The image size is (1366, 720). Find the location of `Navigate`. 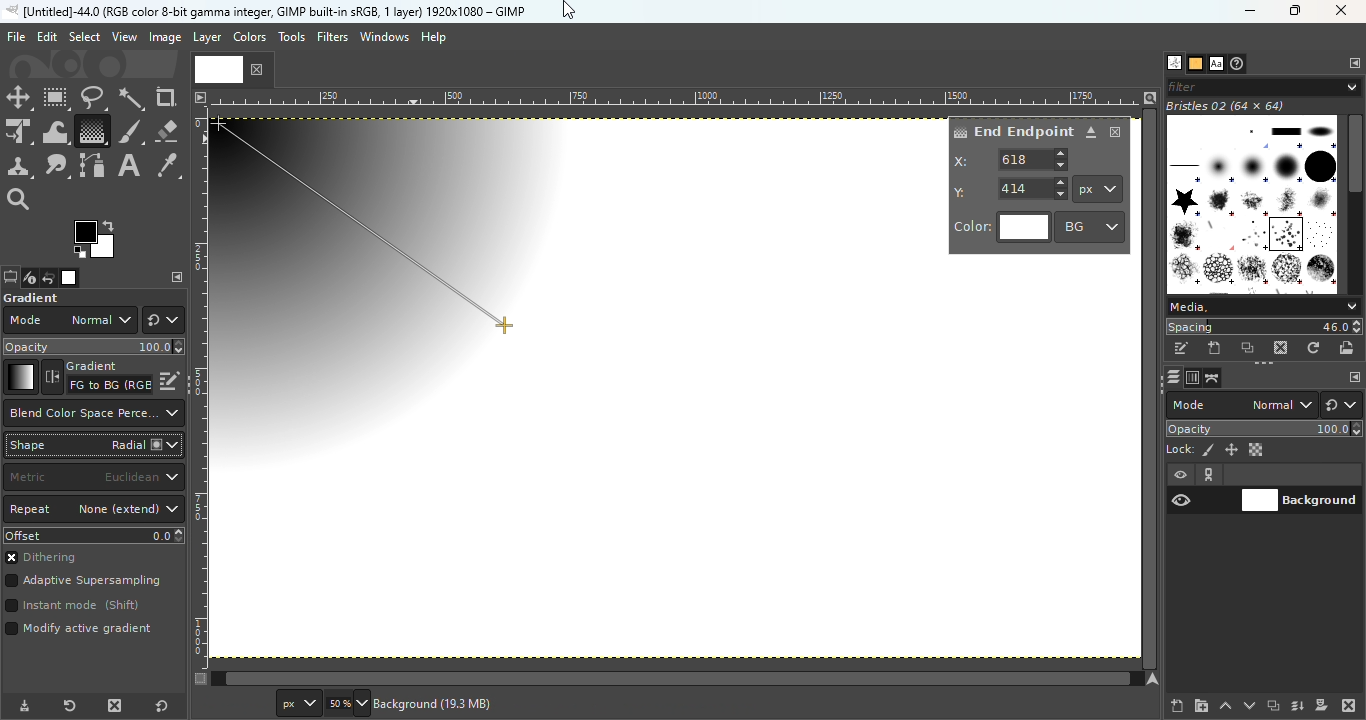

Navigate is located at coordinates (1155, 679).